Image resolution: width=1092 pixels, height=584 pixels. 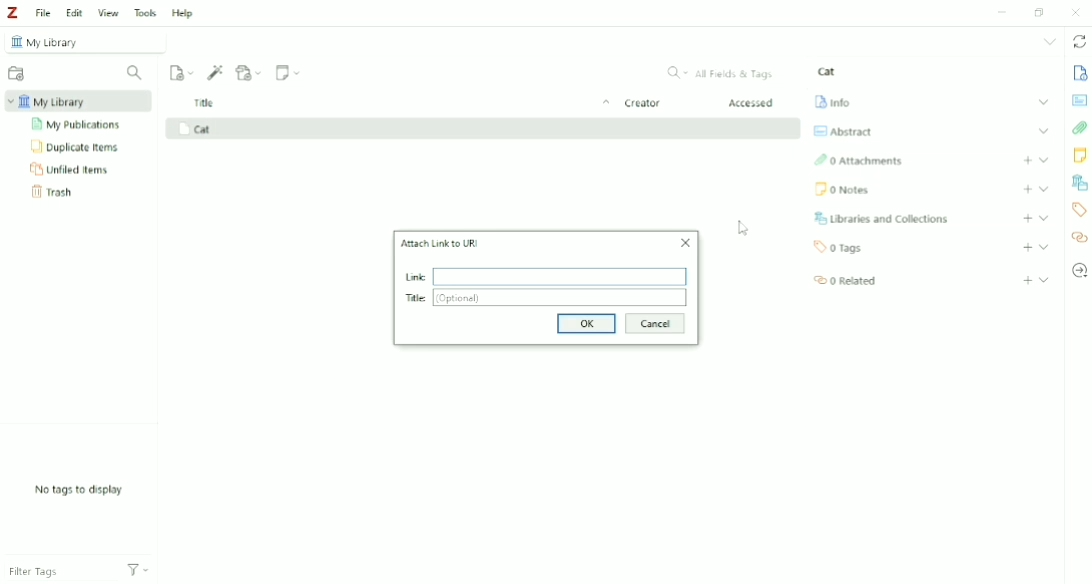 I want to click on Tags, so click(x=1078, y=209).